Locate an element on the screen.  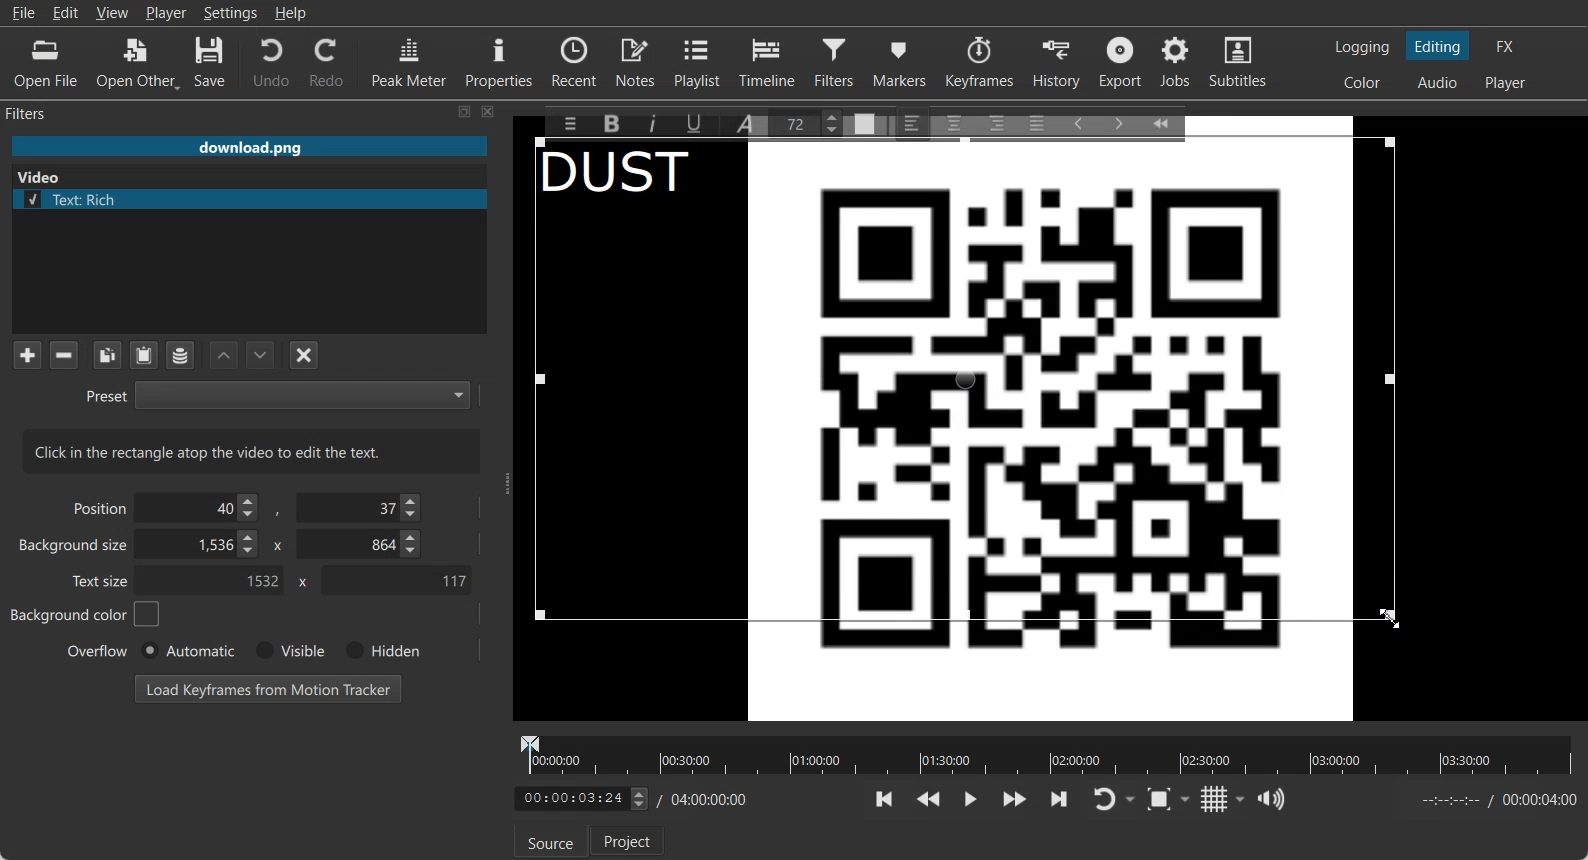
Text rich file is located at coordinates (257, 199).